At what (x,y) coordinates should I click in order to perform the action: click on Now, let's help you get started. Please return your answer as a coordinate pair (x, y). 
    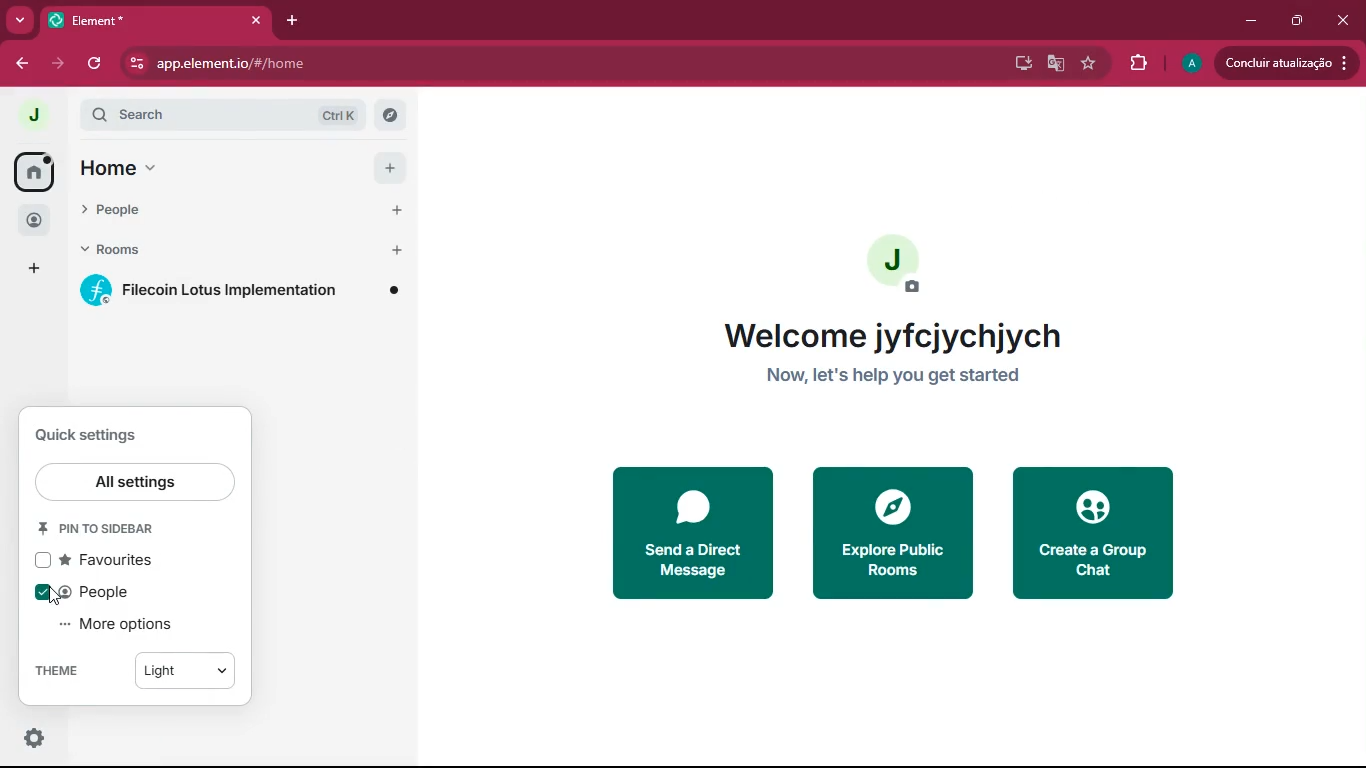
    Looking at the image, I should click on (895, 380).